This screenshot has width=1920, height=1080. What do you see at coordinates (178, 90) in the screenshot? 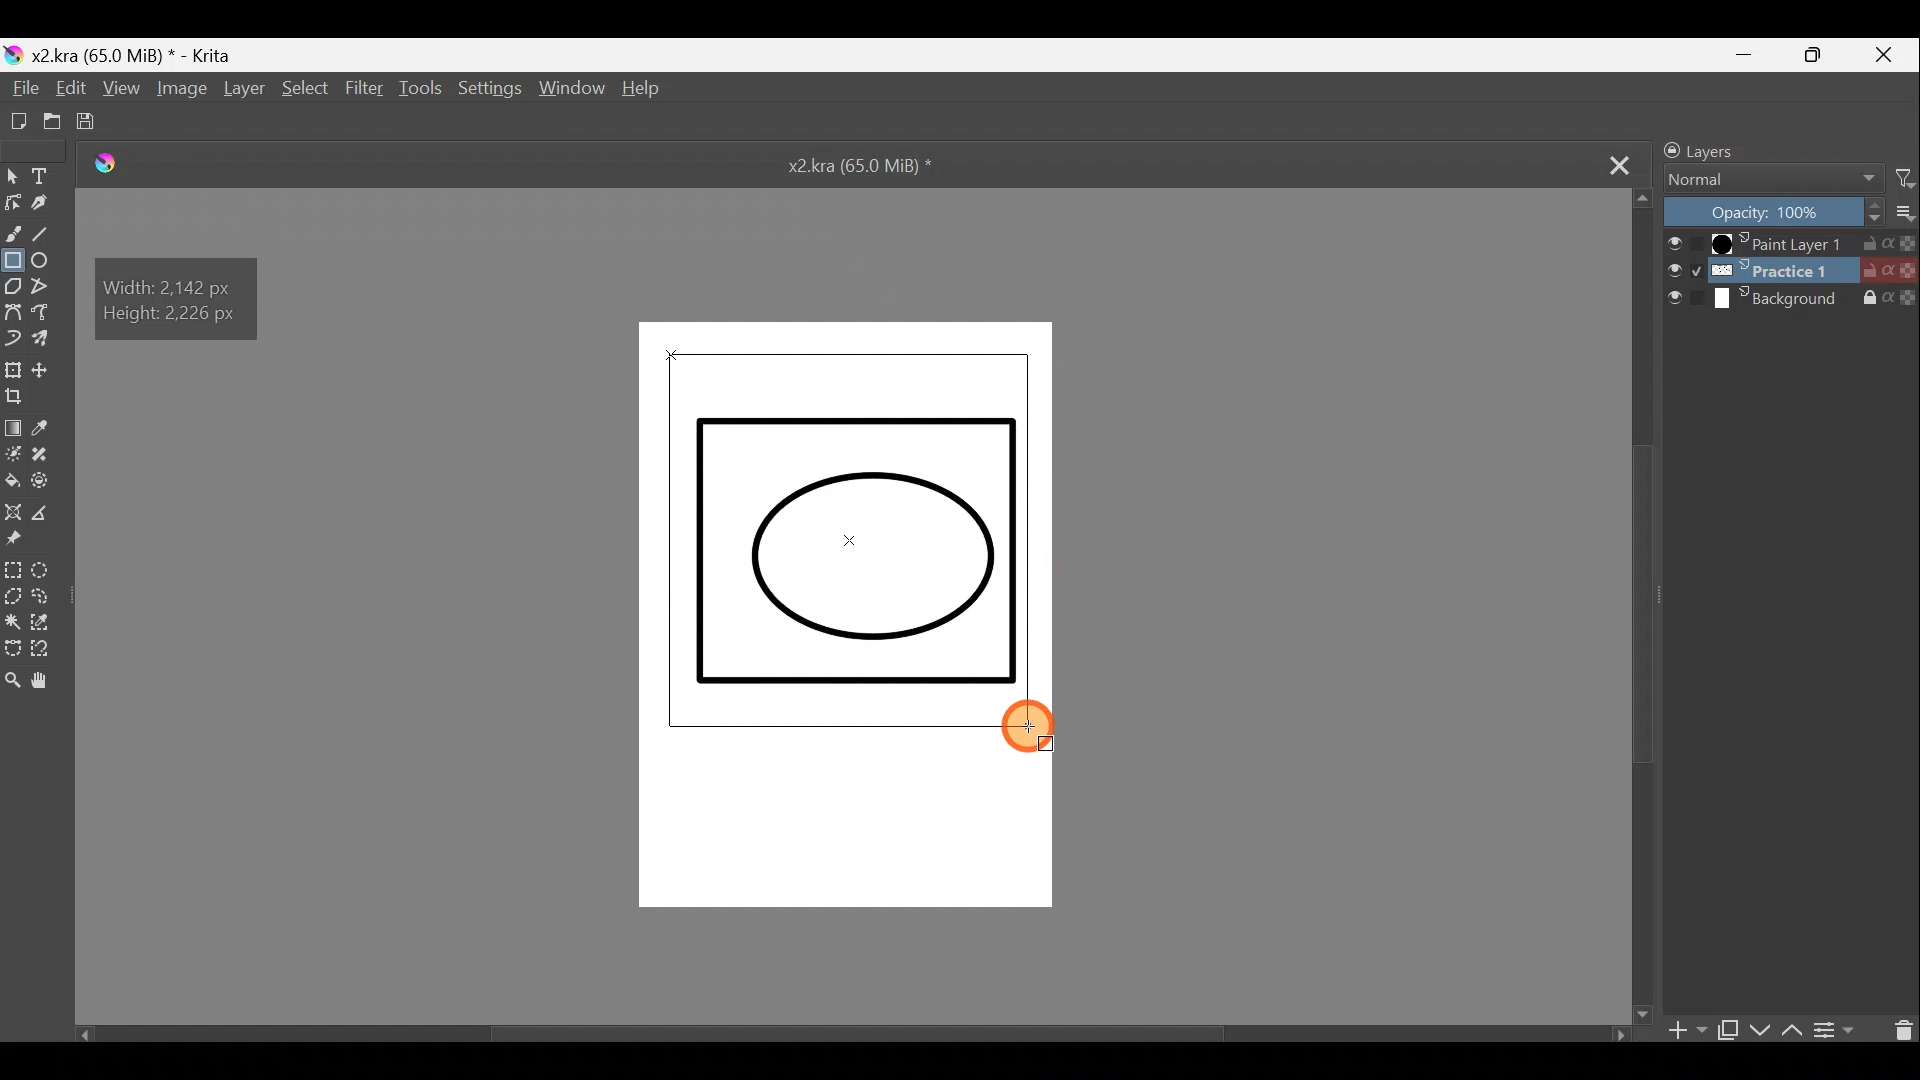
I see `Image` at bounding box center [178, 90].